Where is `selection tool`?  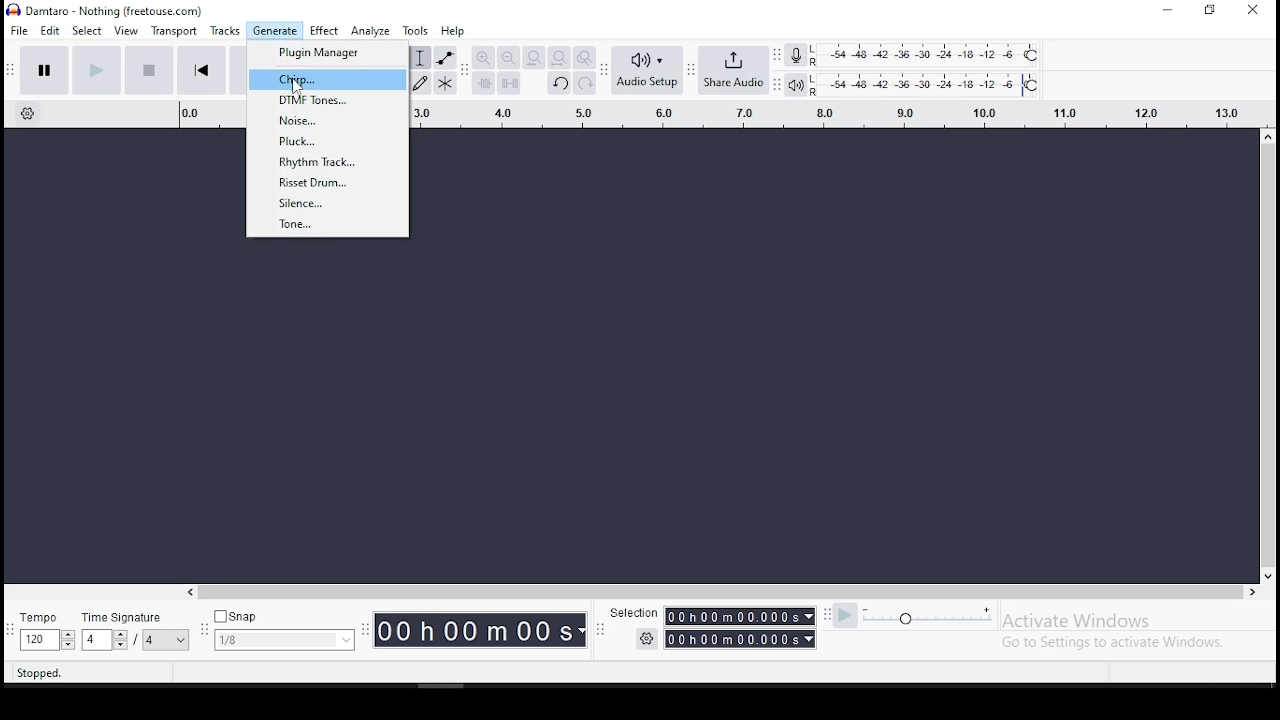
selection tool is located at coordinates (420, 57).